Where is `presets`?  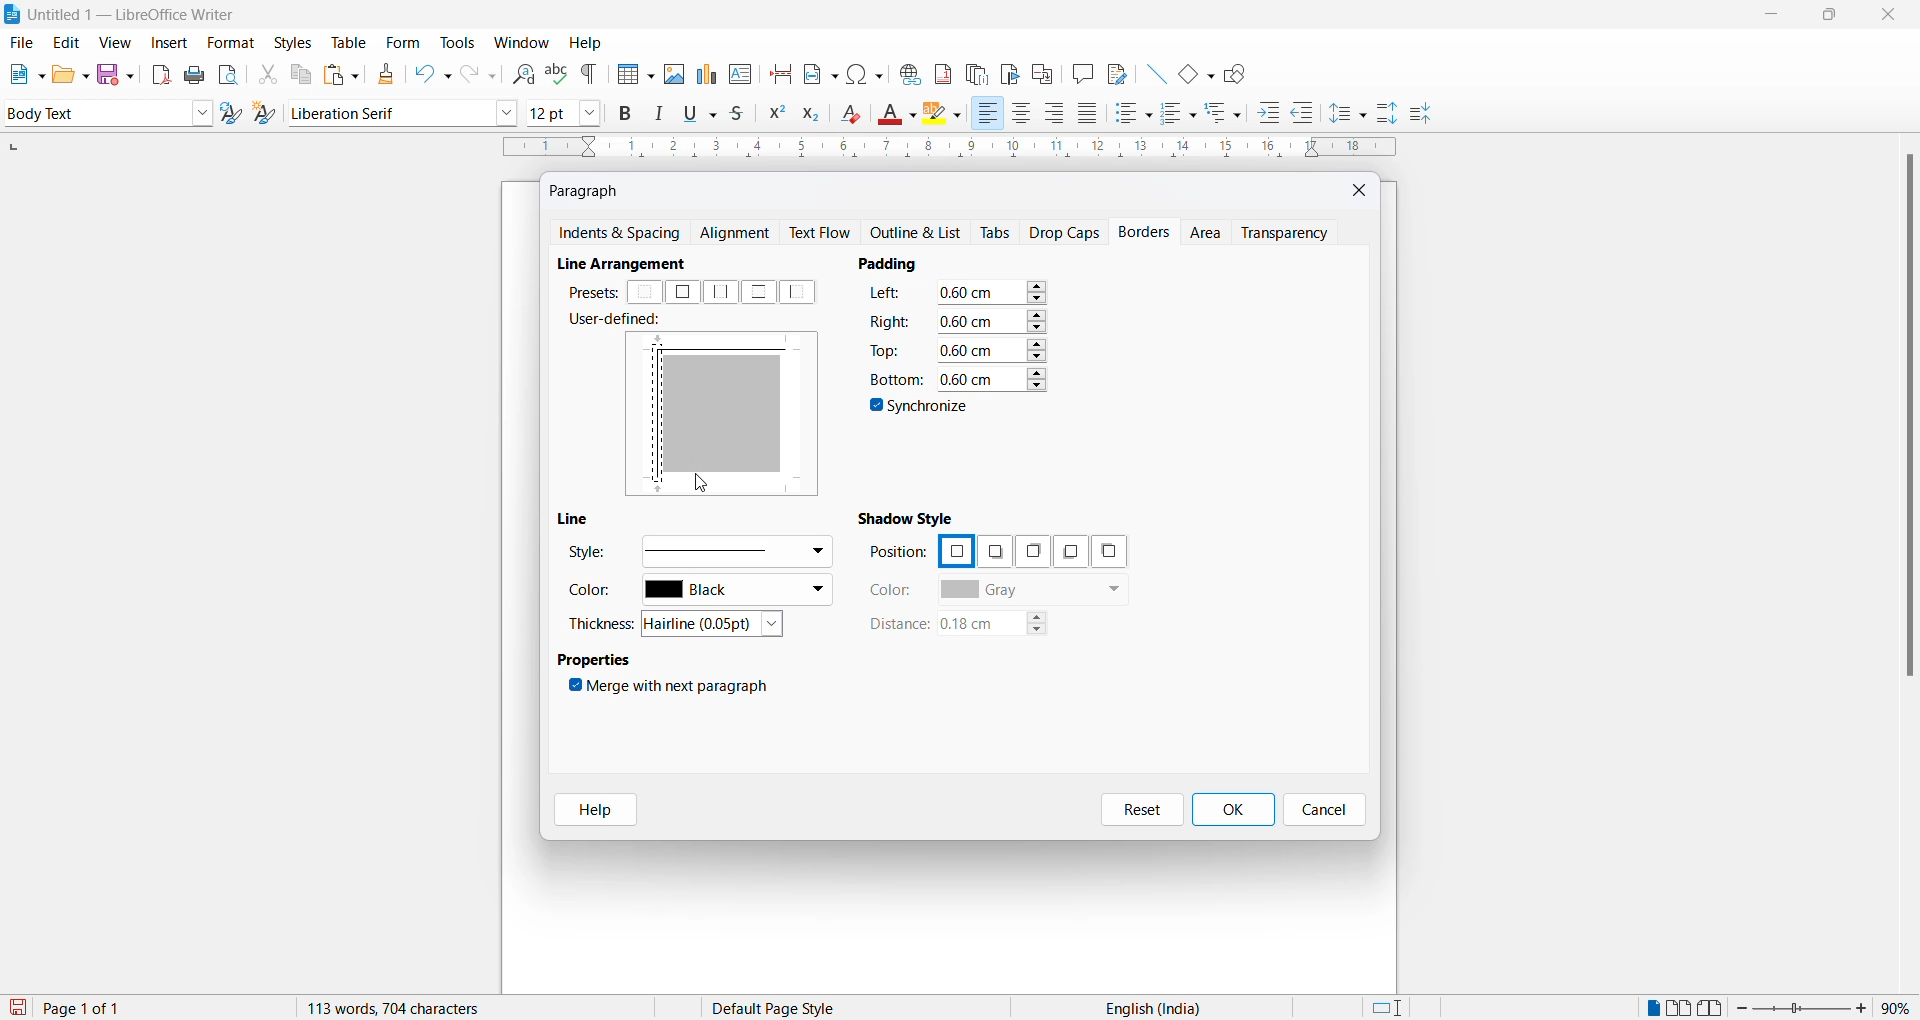 presets is located at coordinates (591, 292).